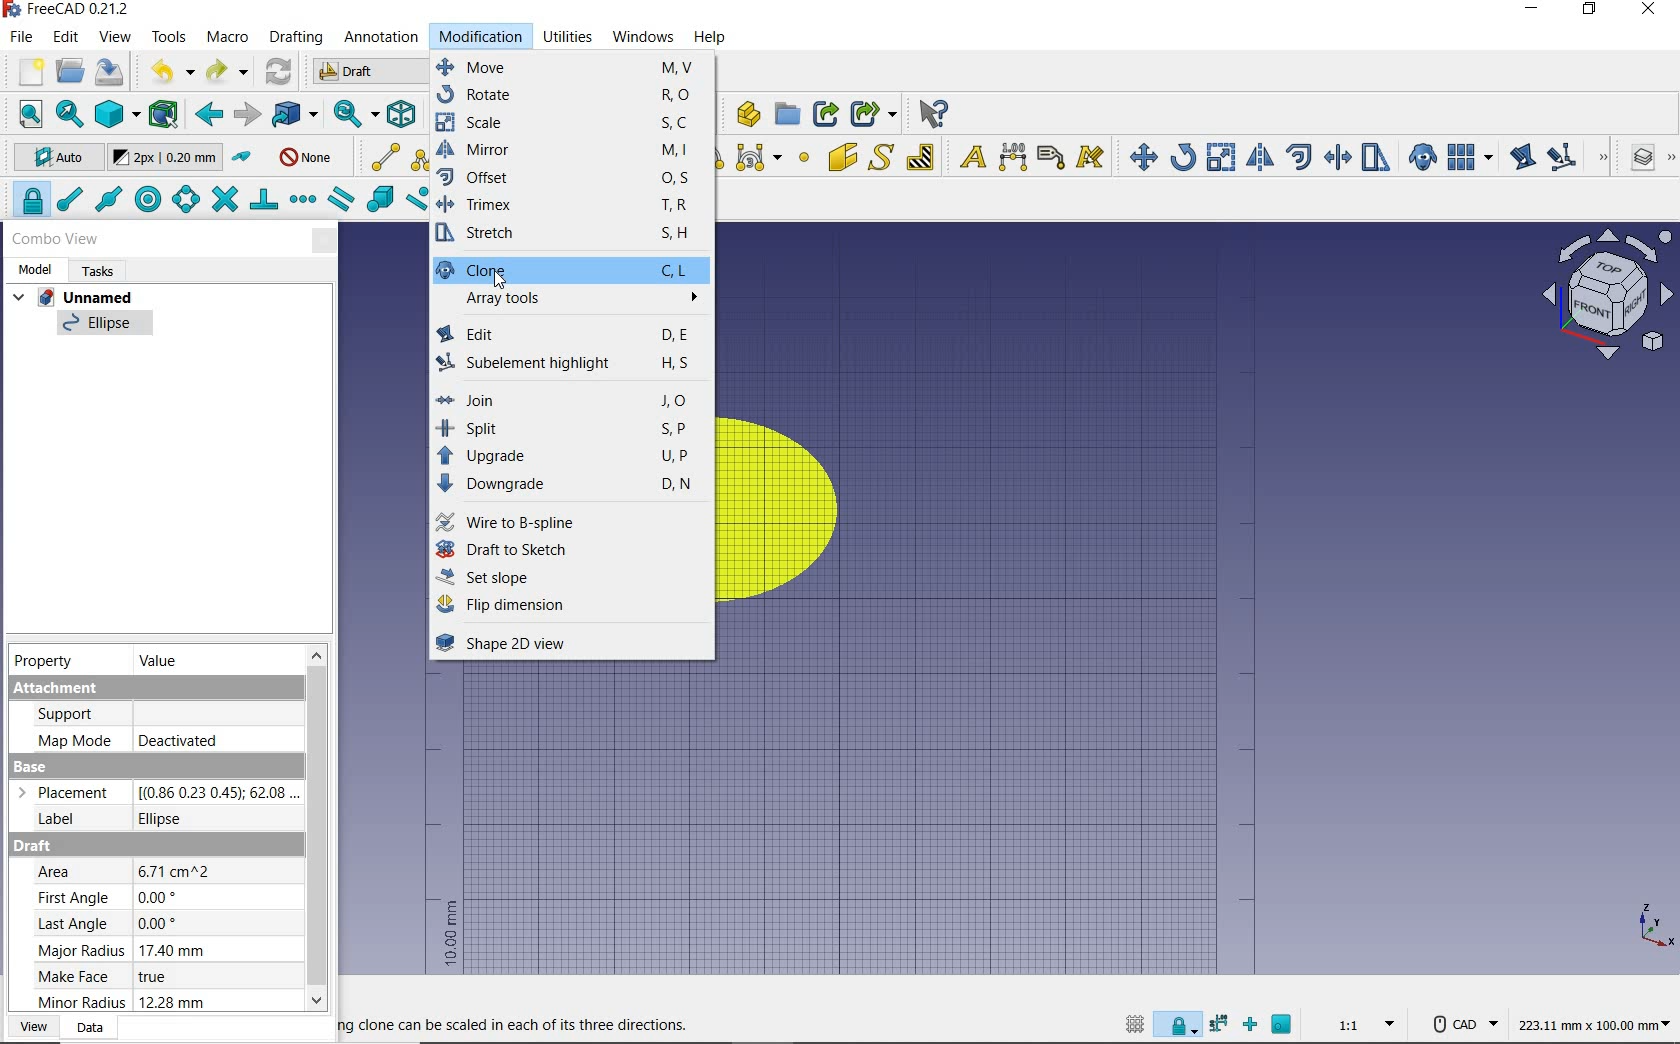  Describe the element at coordinates (154, 716) in the screenshot. I see `attachment` at that location.